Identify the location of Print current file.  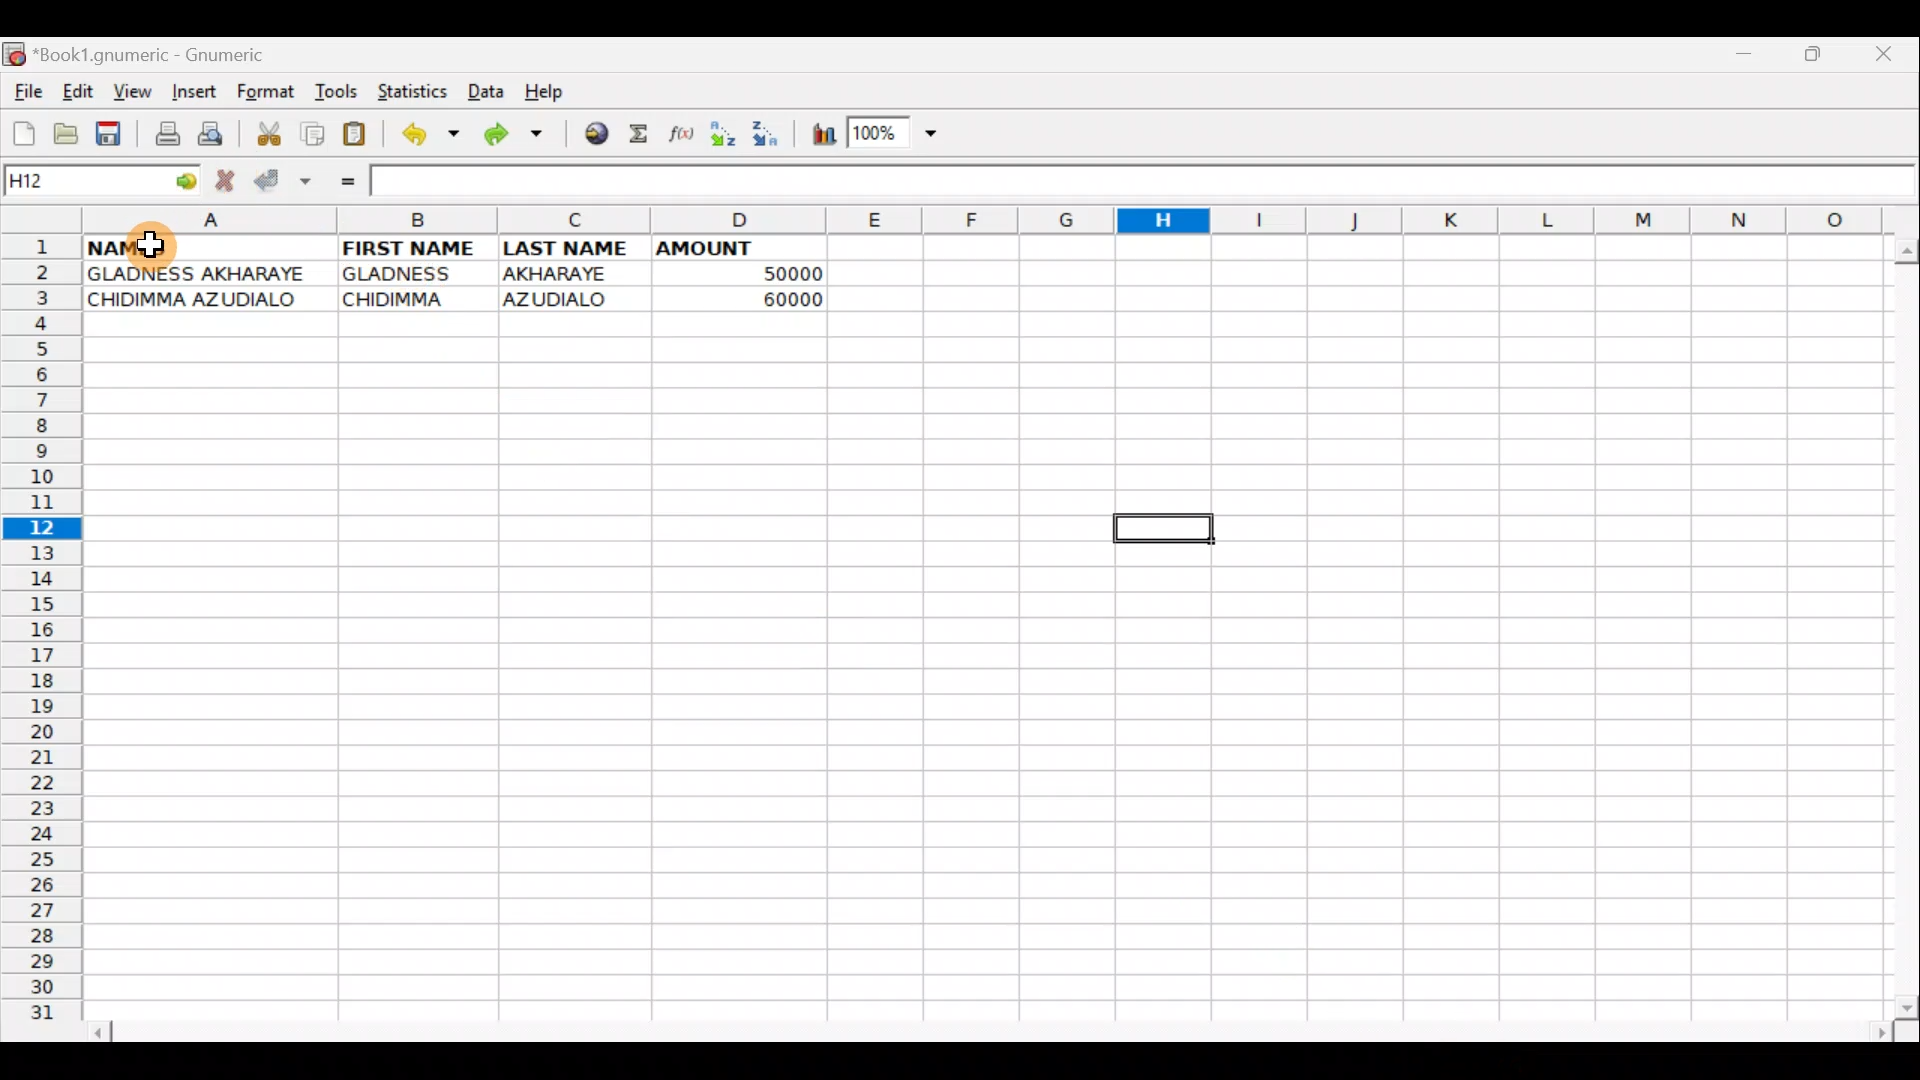
(169, 131).